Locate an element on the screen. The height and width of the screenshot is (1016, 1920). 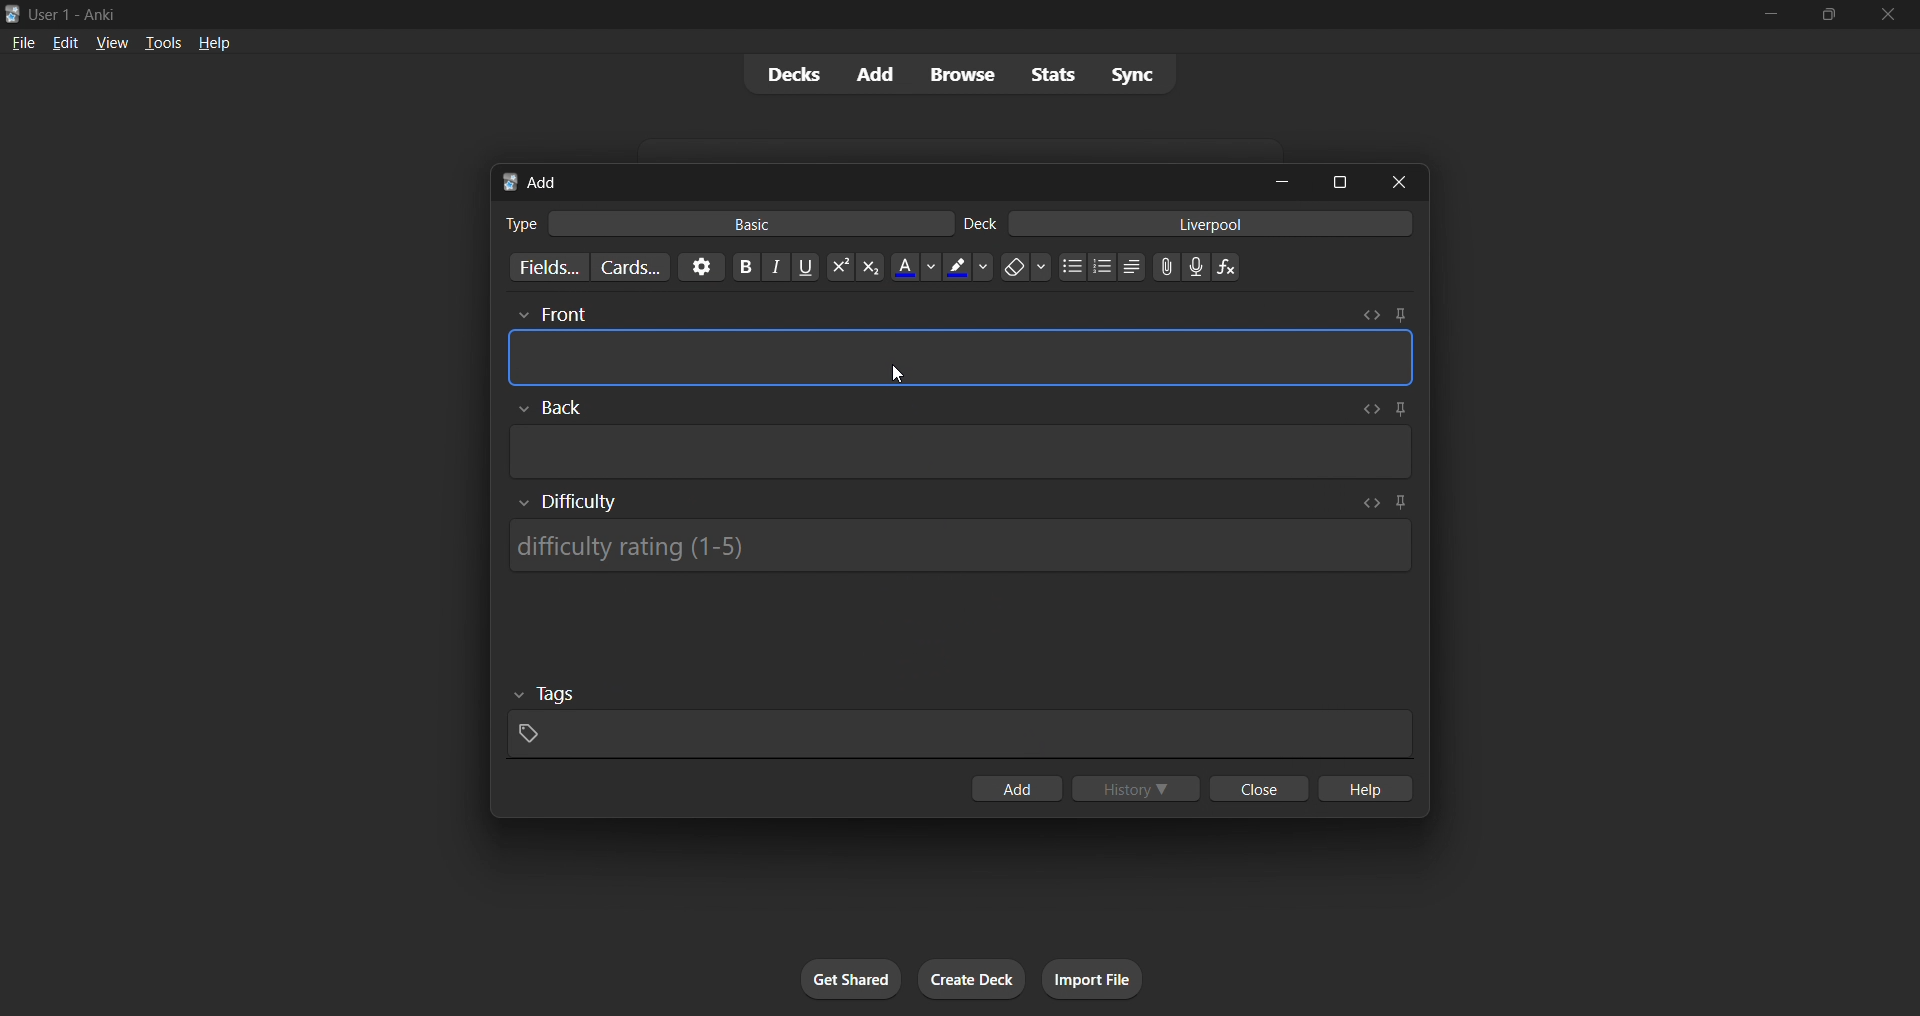
Text highlighting color is located at coordinates (969, 267).